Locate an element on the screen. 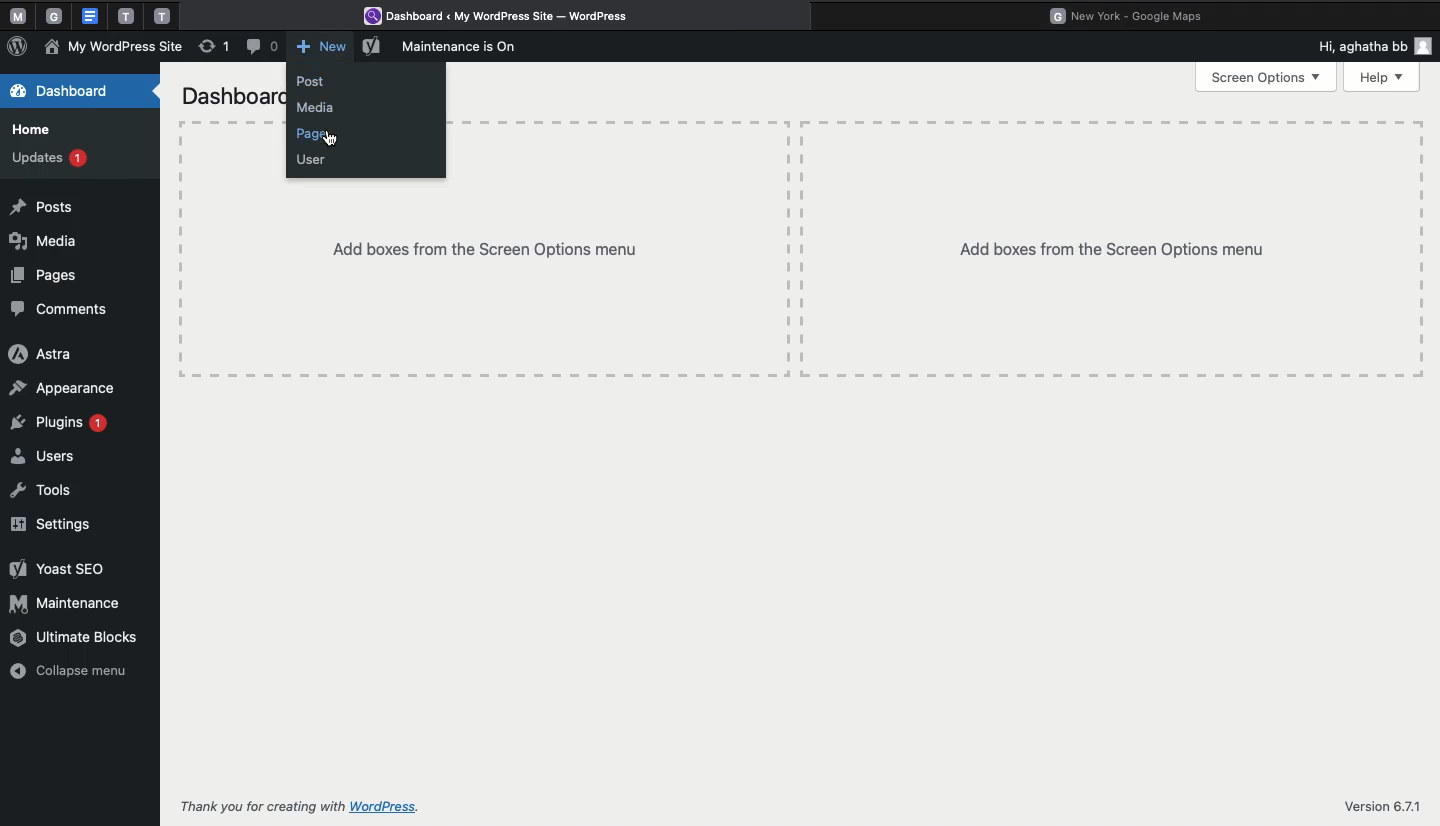 This screenshot has height=826, width=1440. New is located at coordinates (320, 47).